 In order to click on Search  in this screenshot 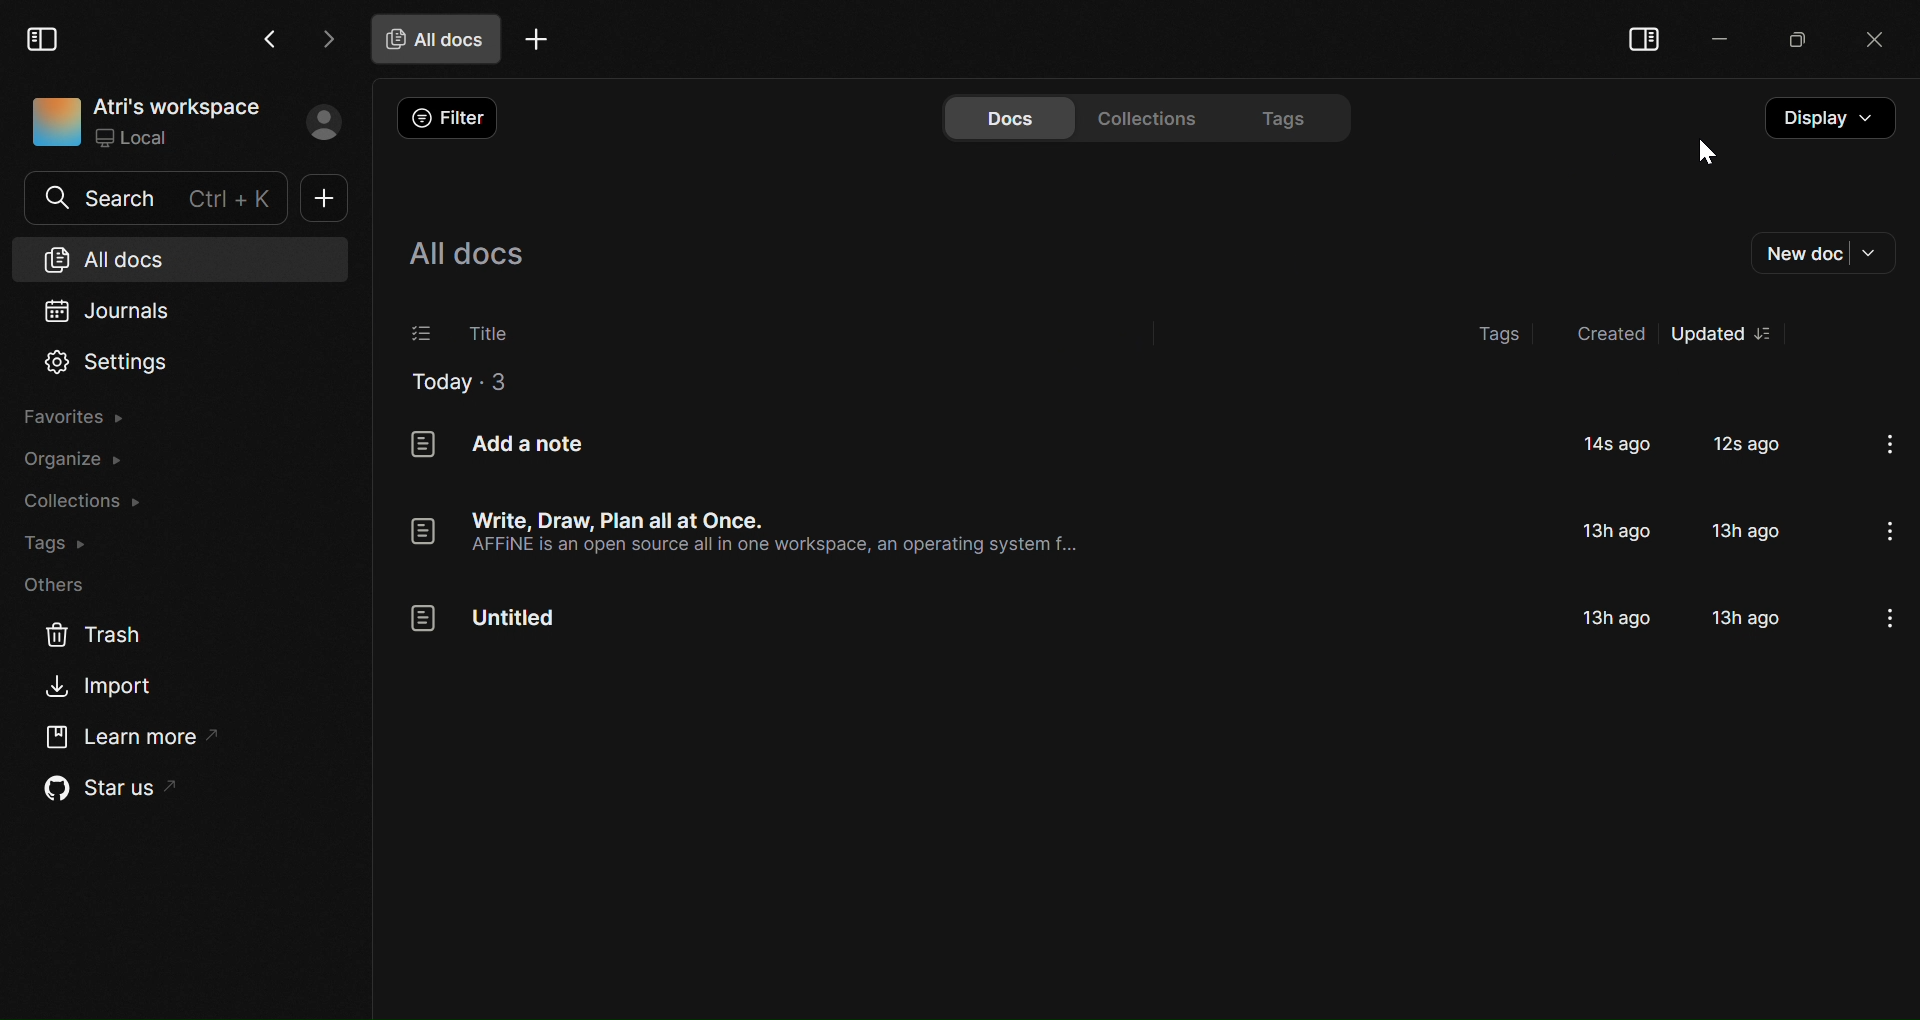, I will do `click(156, 198)`.